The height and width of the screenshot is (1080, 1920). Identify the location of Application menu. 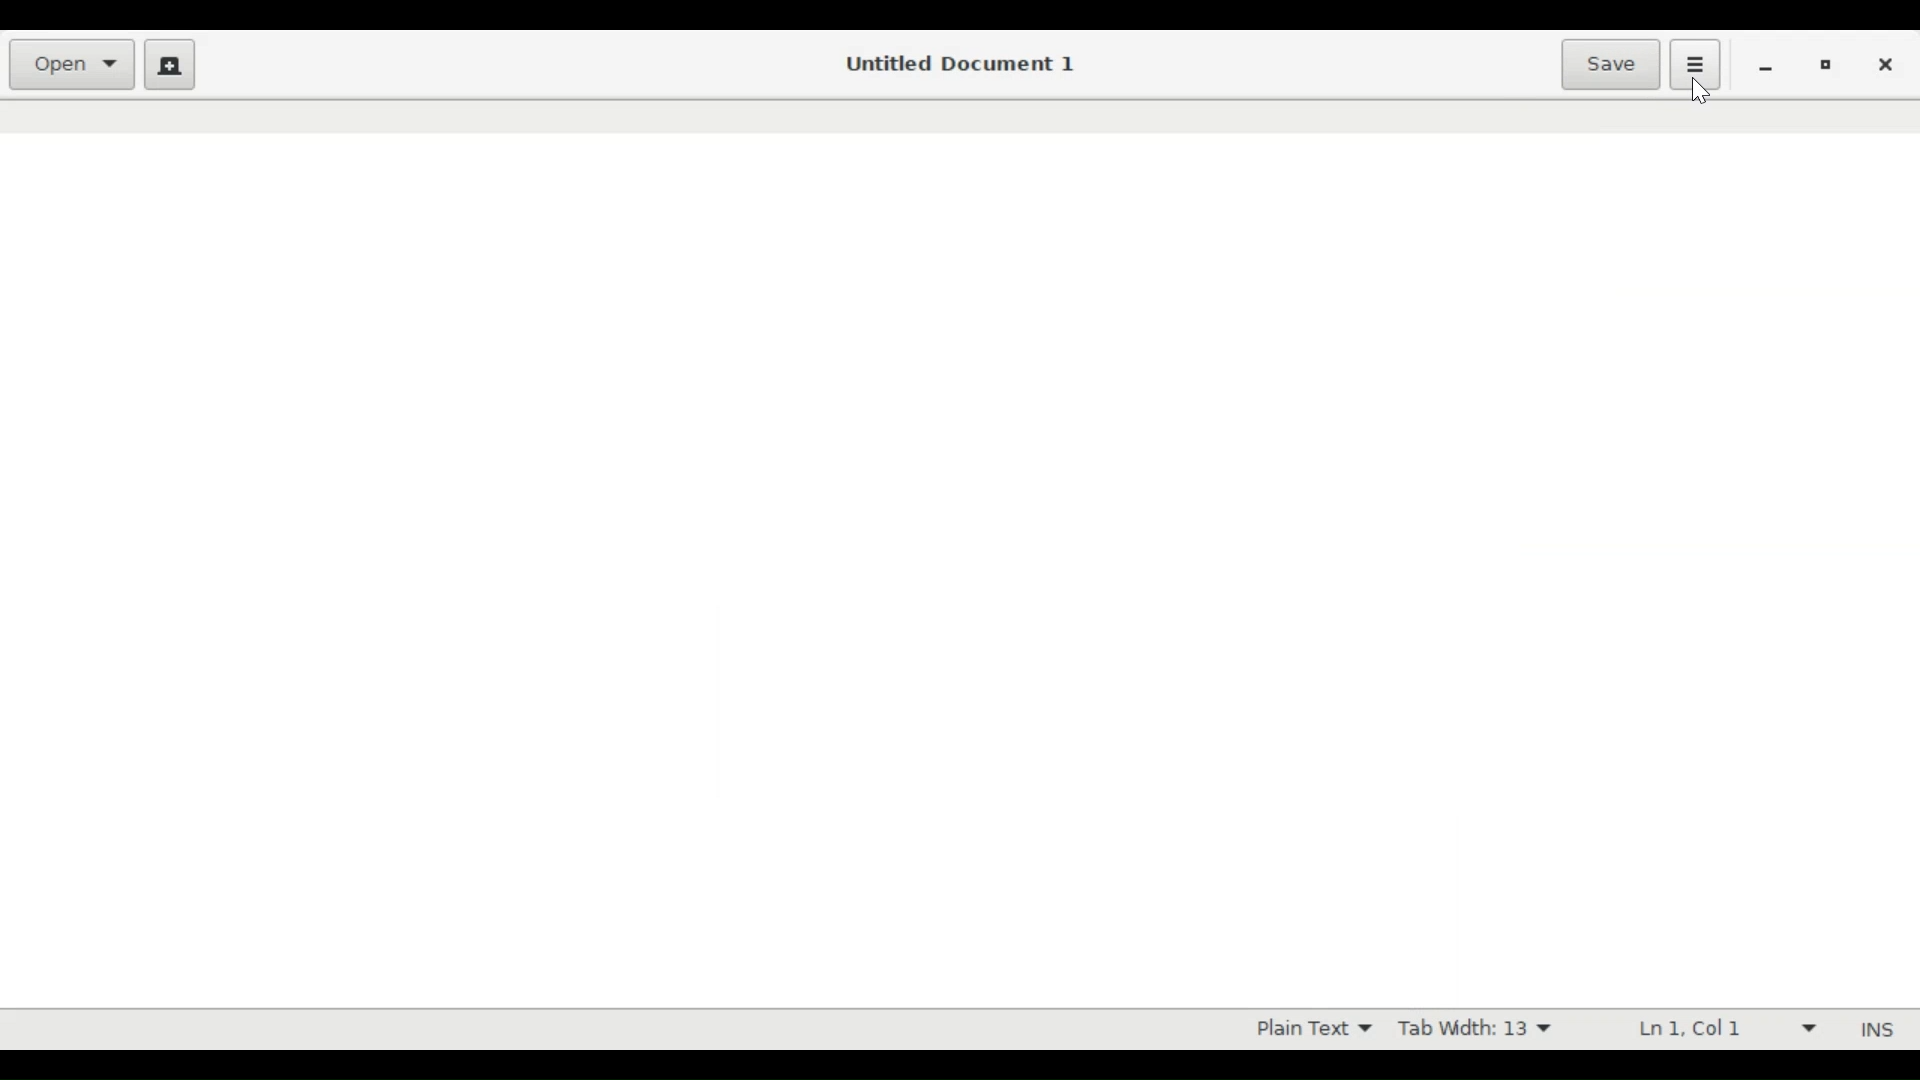
(1695, 66).